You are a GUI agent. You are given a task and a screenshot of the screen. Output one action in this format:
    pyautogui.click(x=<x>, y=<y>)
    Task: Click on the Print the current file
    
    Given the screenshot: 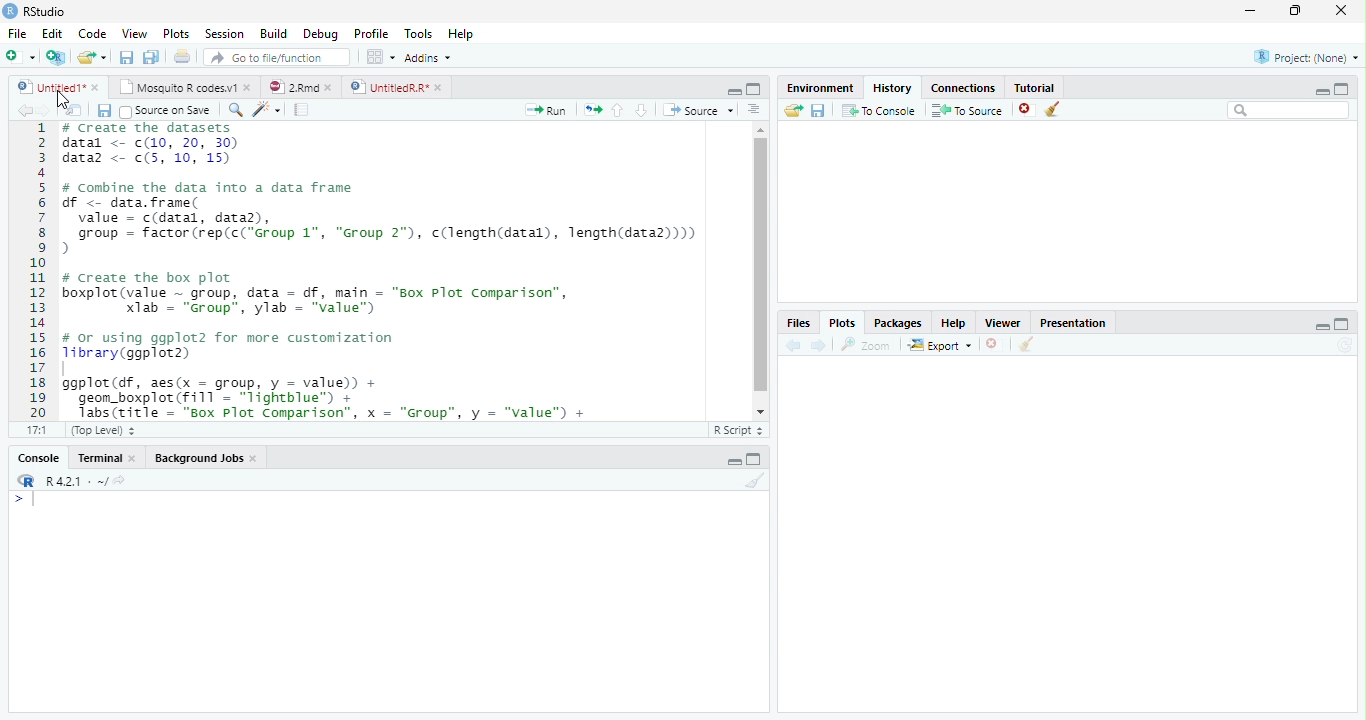 What is the action you would take?
    pyautogui.click(x=181, y=56)
    